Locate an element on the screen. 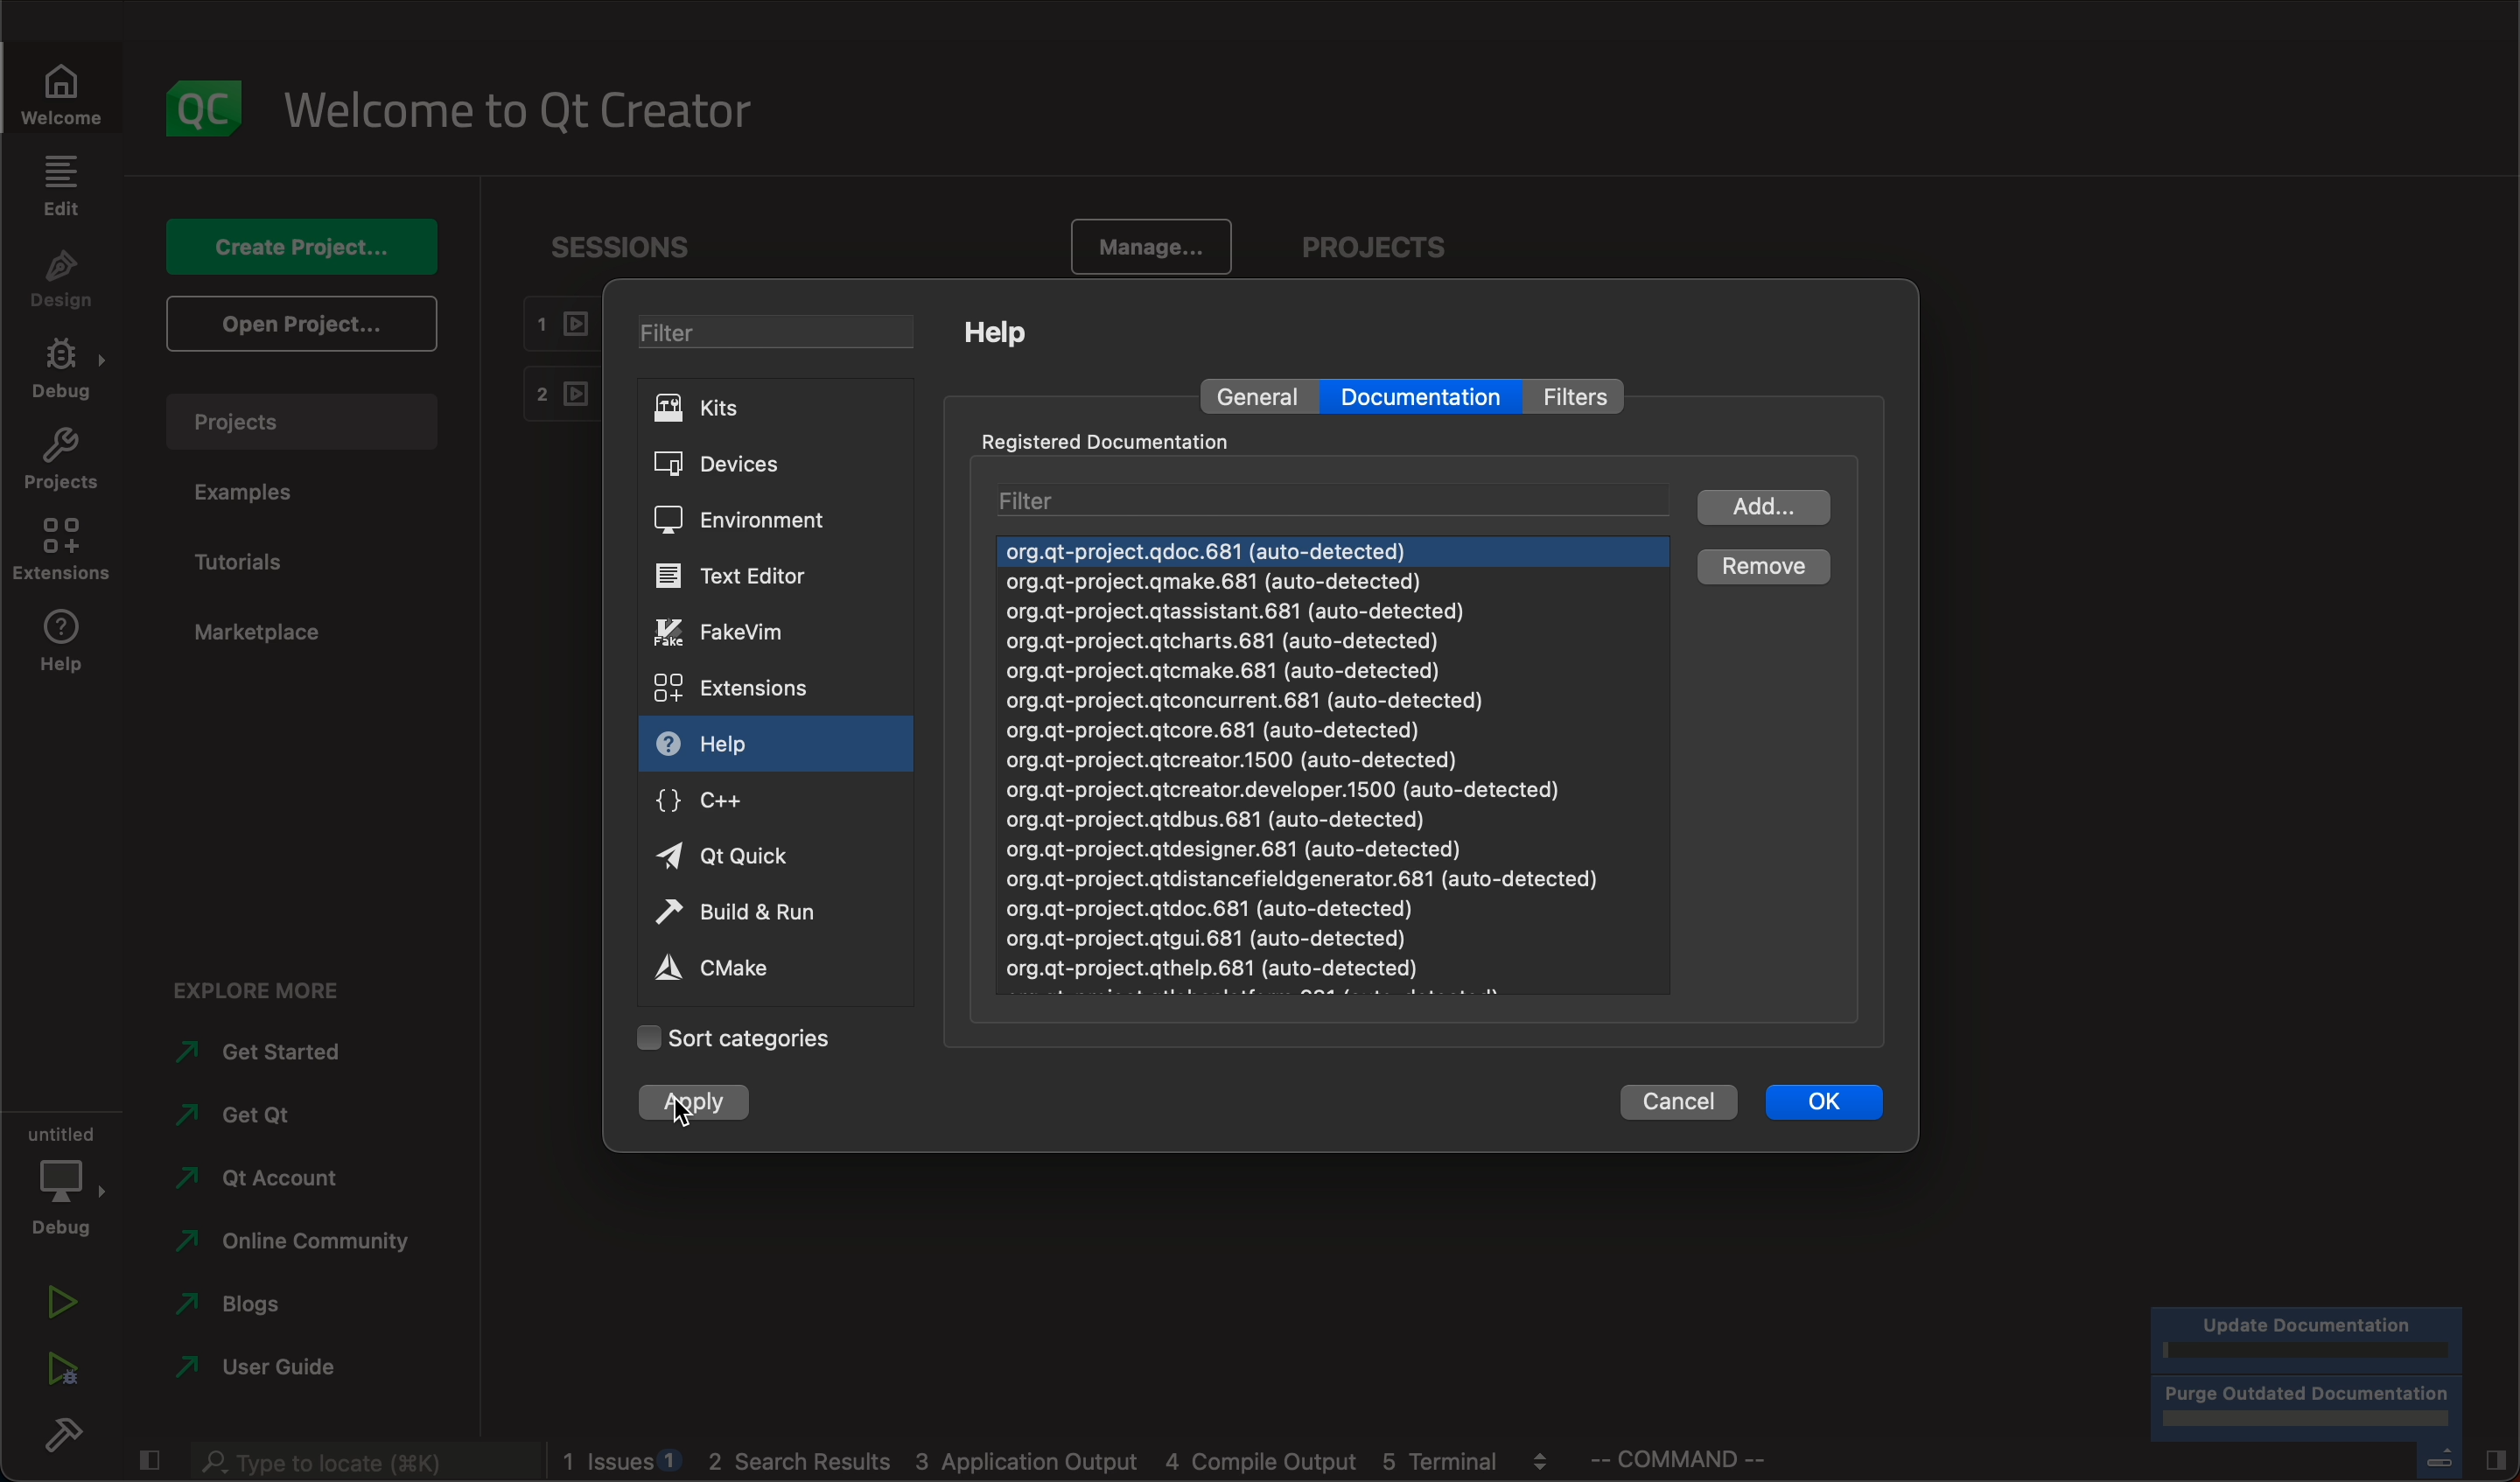  edit is located at coordinates (67, 191).